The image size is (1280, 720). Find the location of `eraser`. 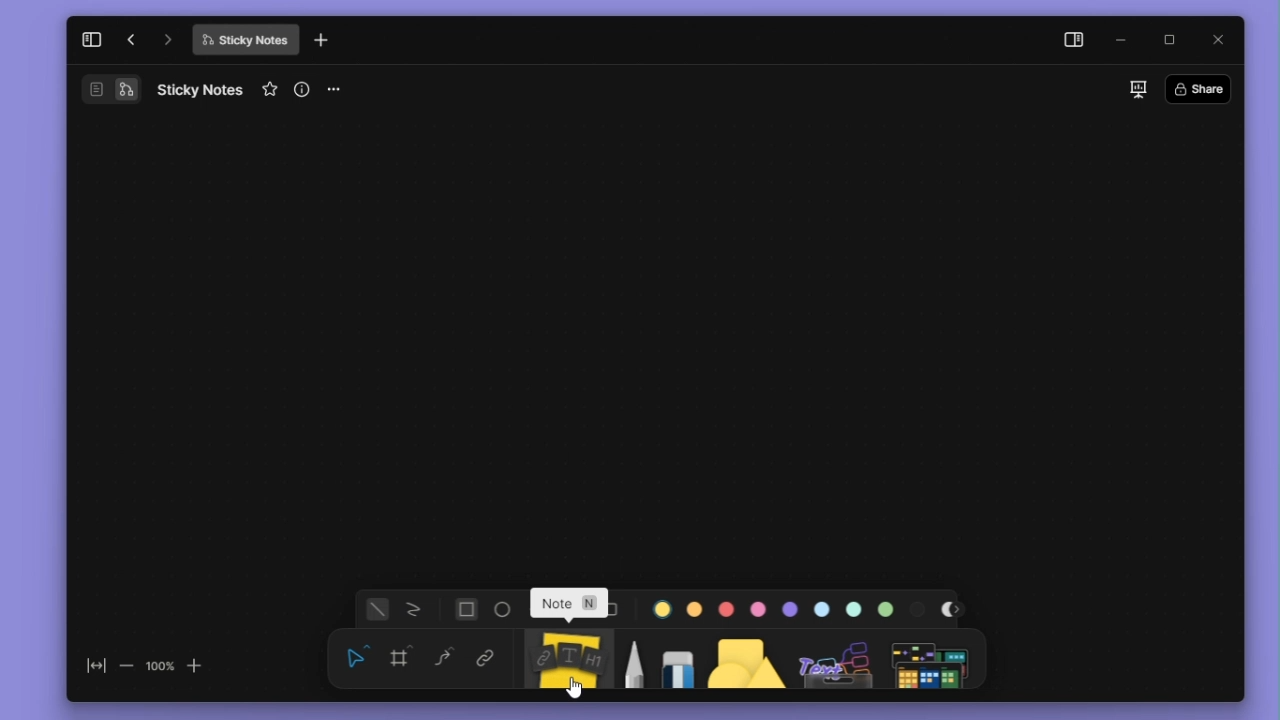

eraser is located at coordinates (679, 659).